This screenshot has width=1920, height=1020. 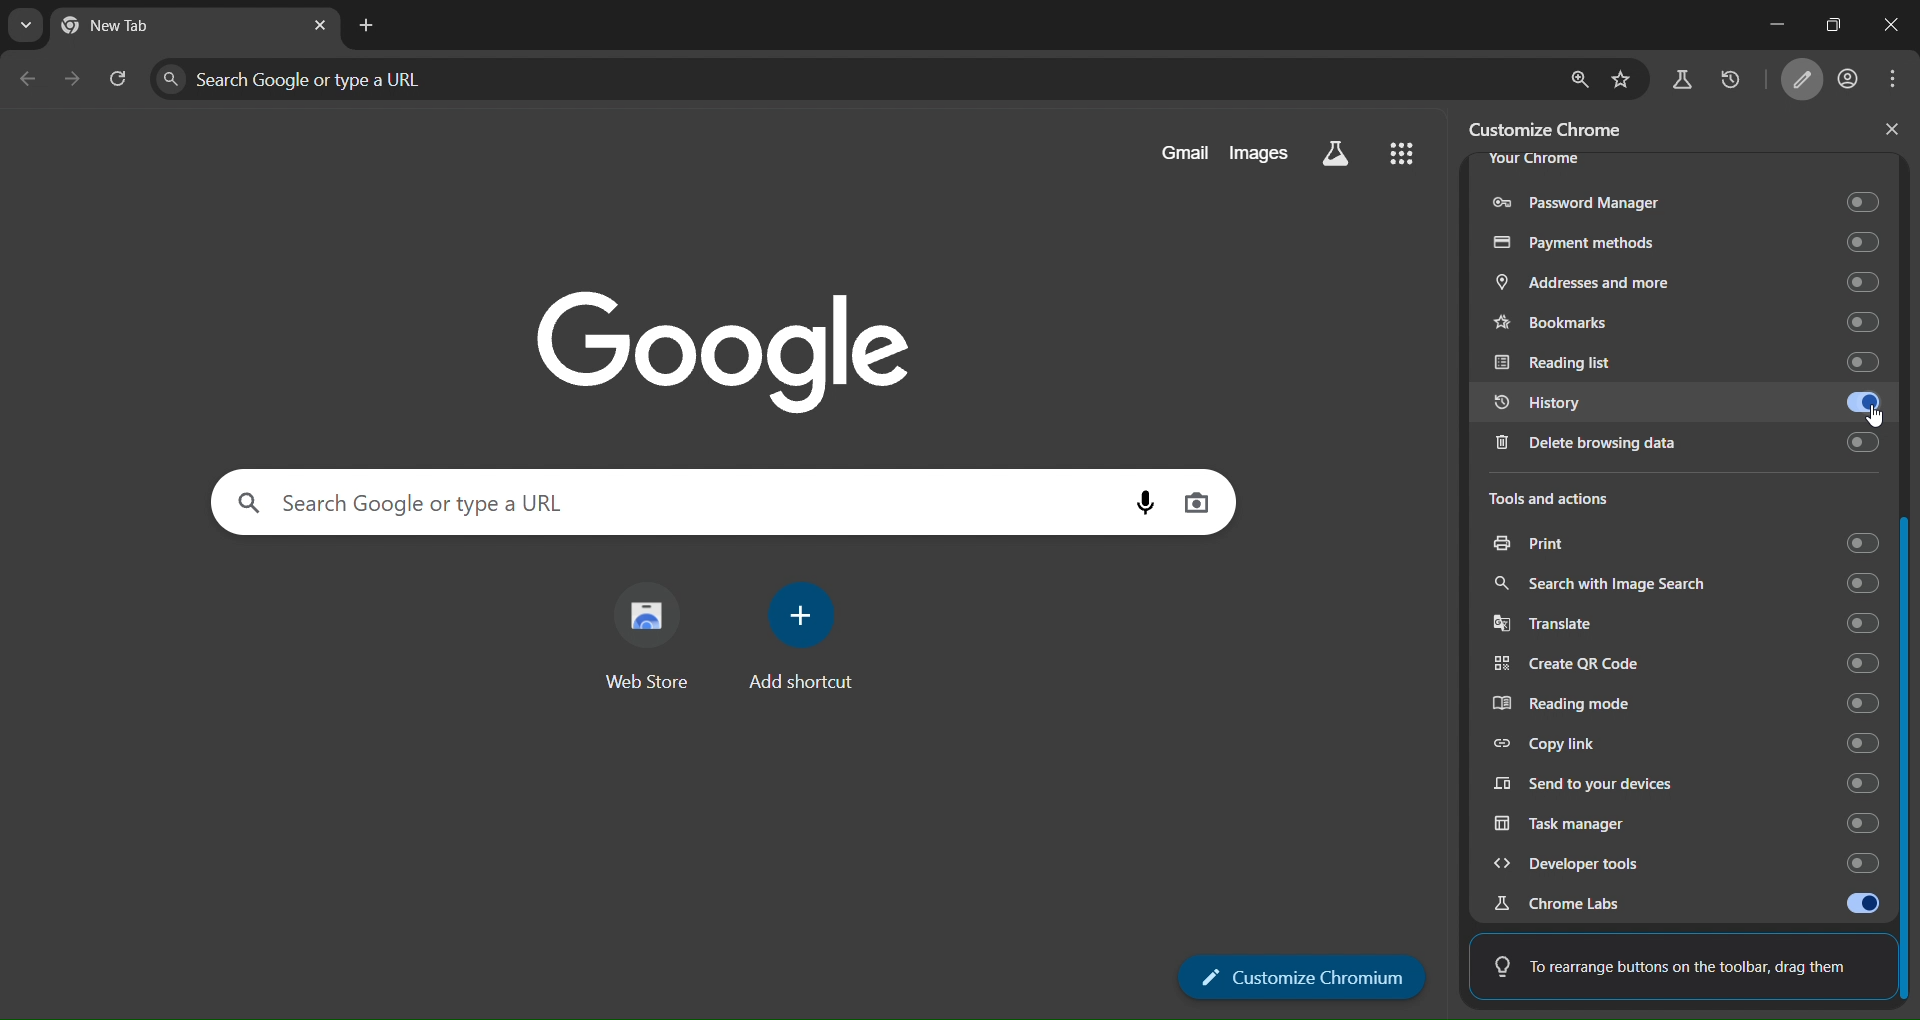 What do you see at coordinates (1898, 79) in the screenshot?
I see `menu` at bounding box center [1898, 79].